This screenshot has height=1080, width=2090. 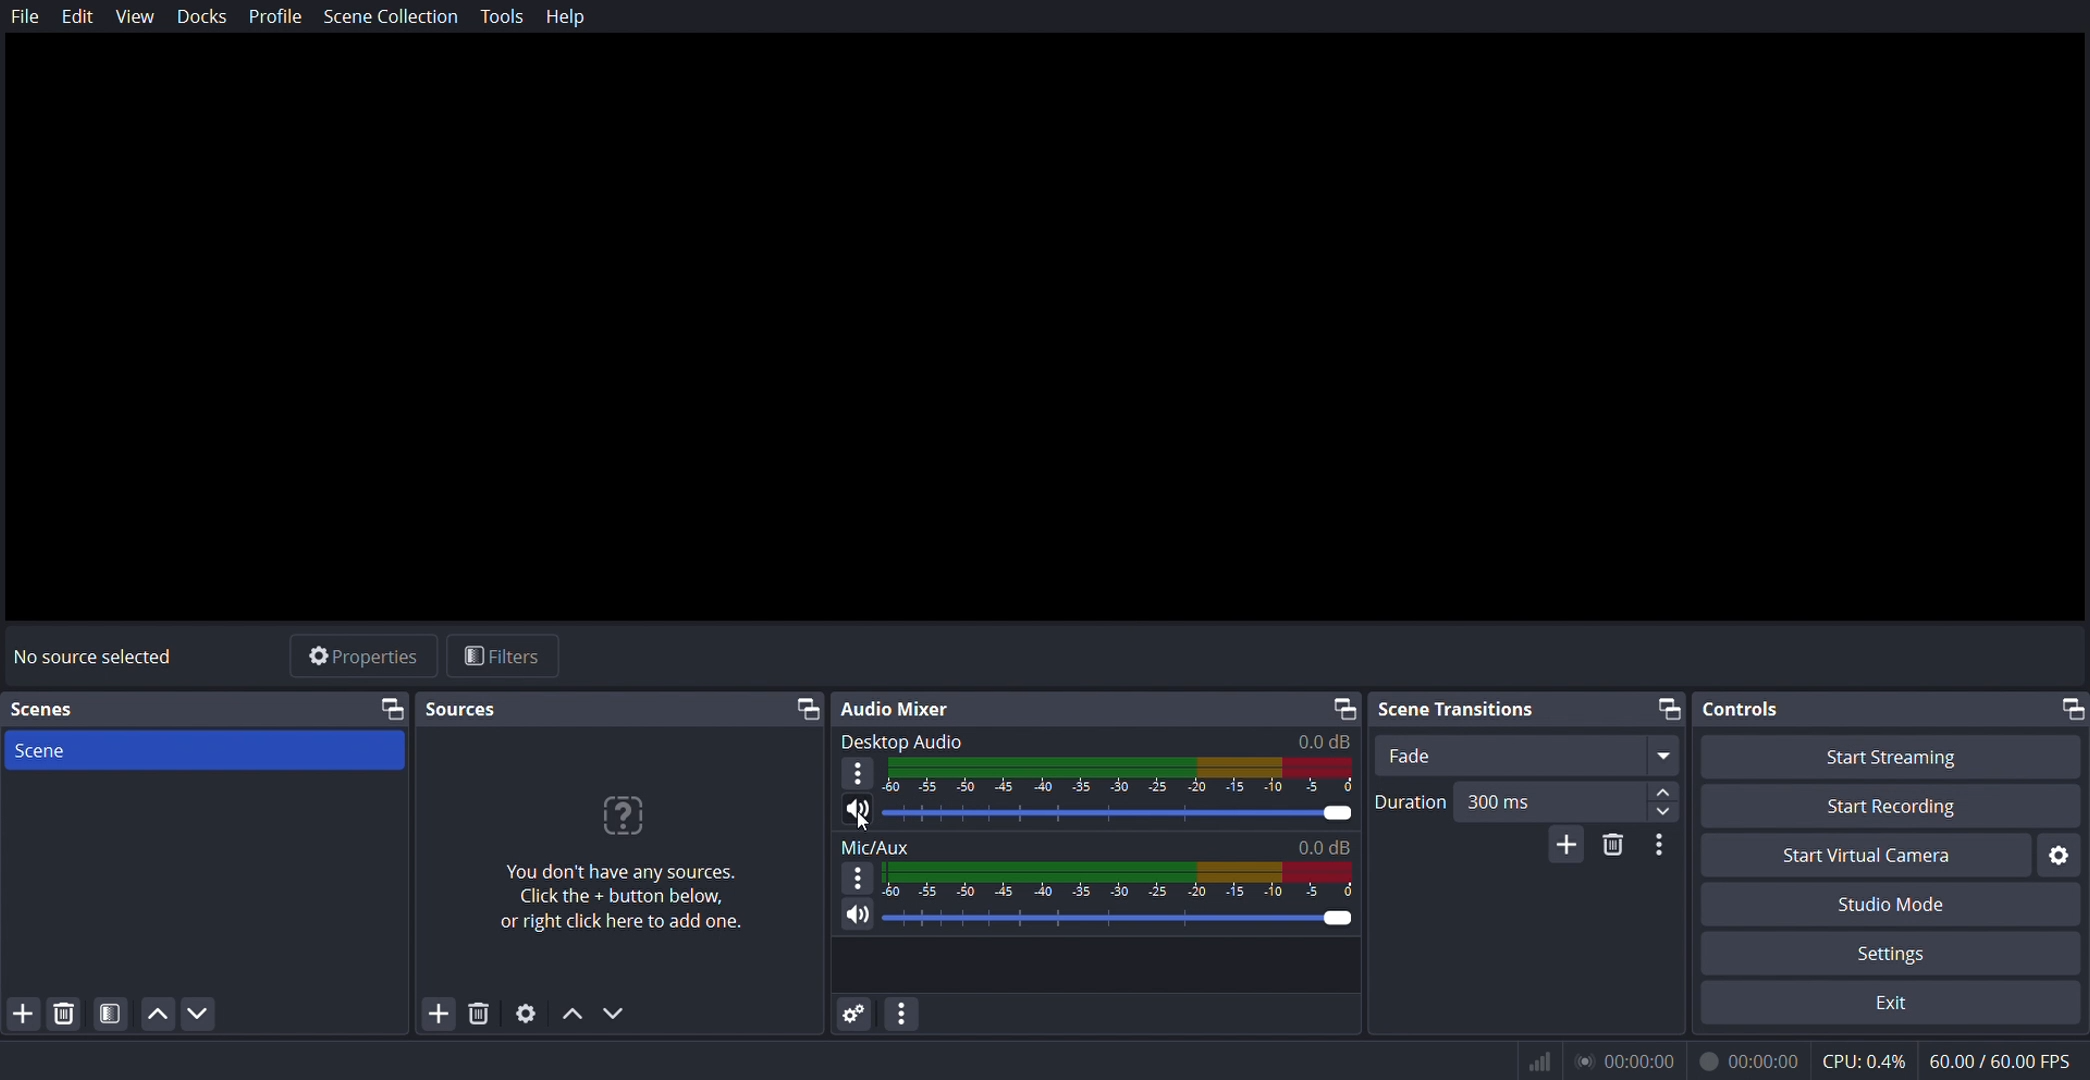 I want to click on restore, so click(x=1673, y=707).